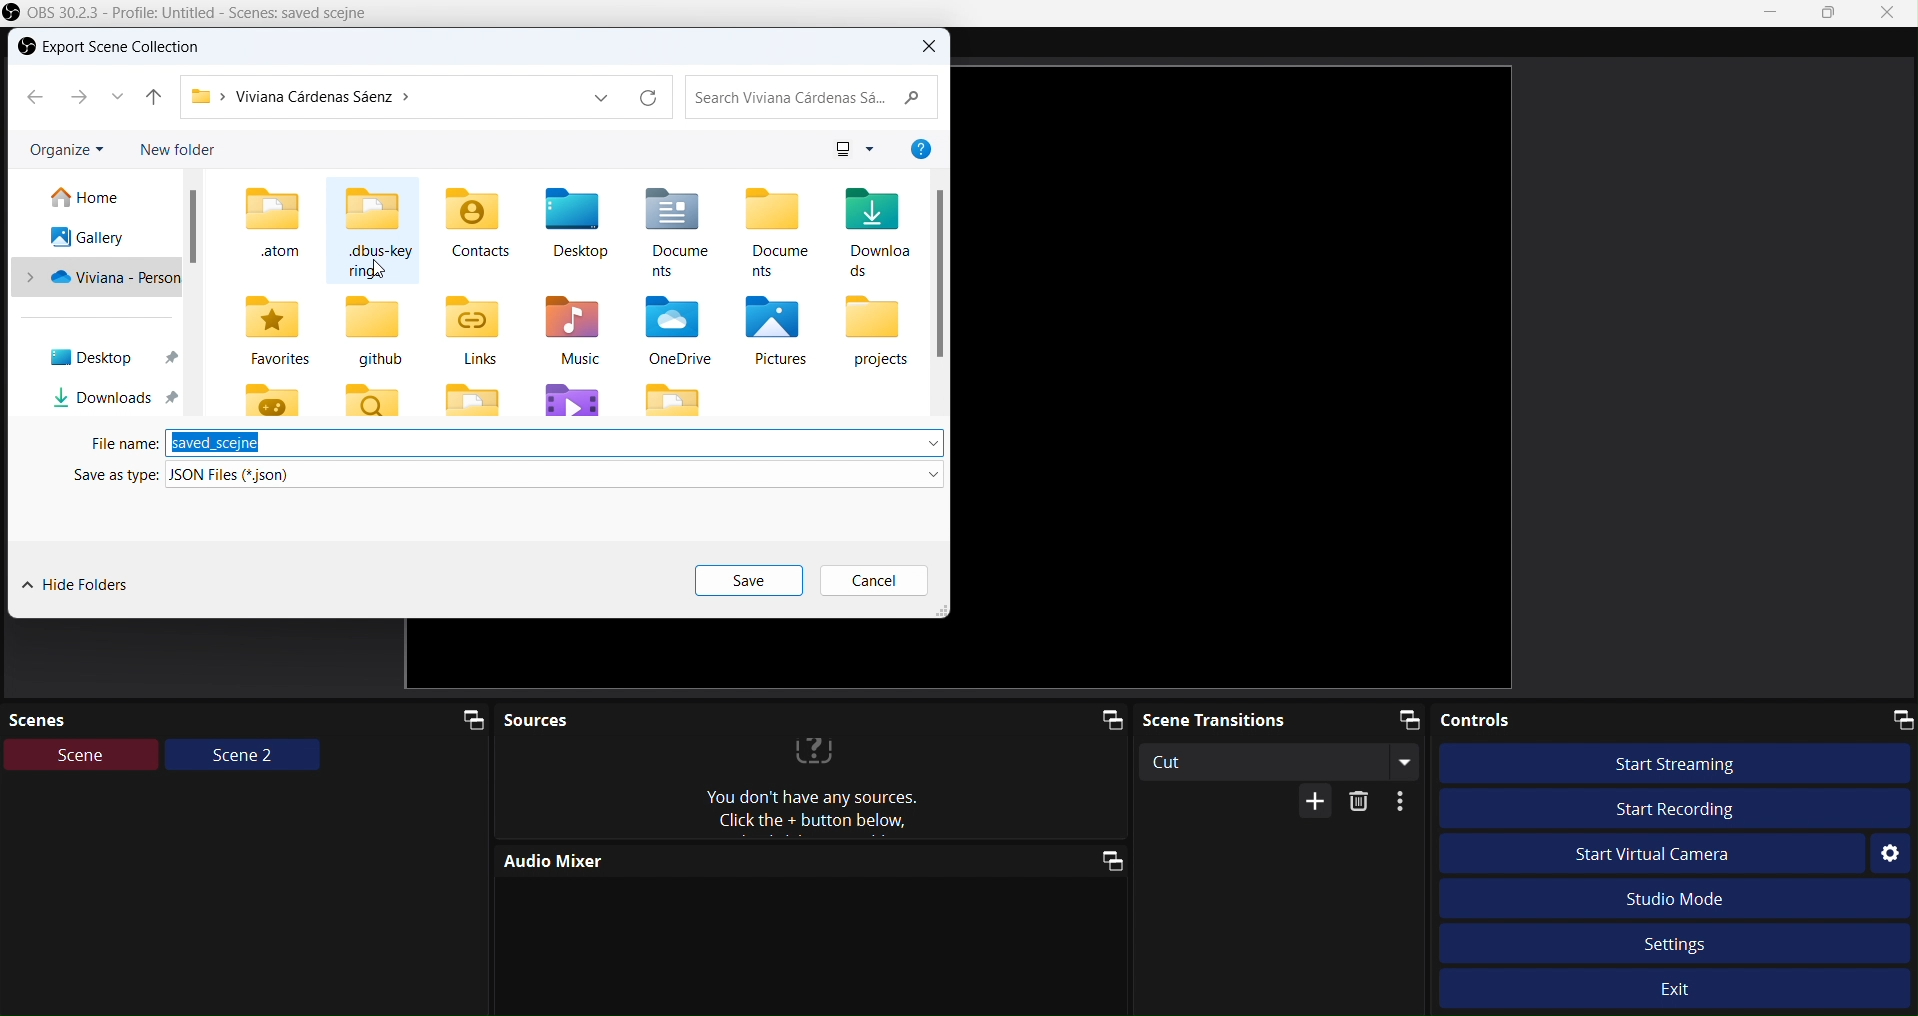  What do you see at coordinates (85, 586) in the screenshot?
I see `Hide folders` at bounding box center [85, 586].